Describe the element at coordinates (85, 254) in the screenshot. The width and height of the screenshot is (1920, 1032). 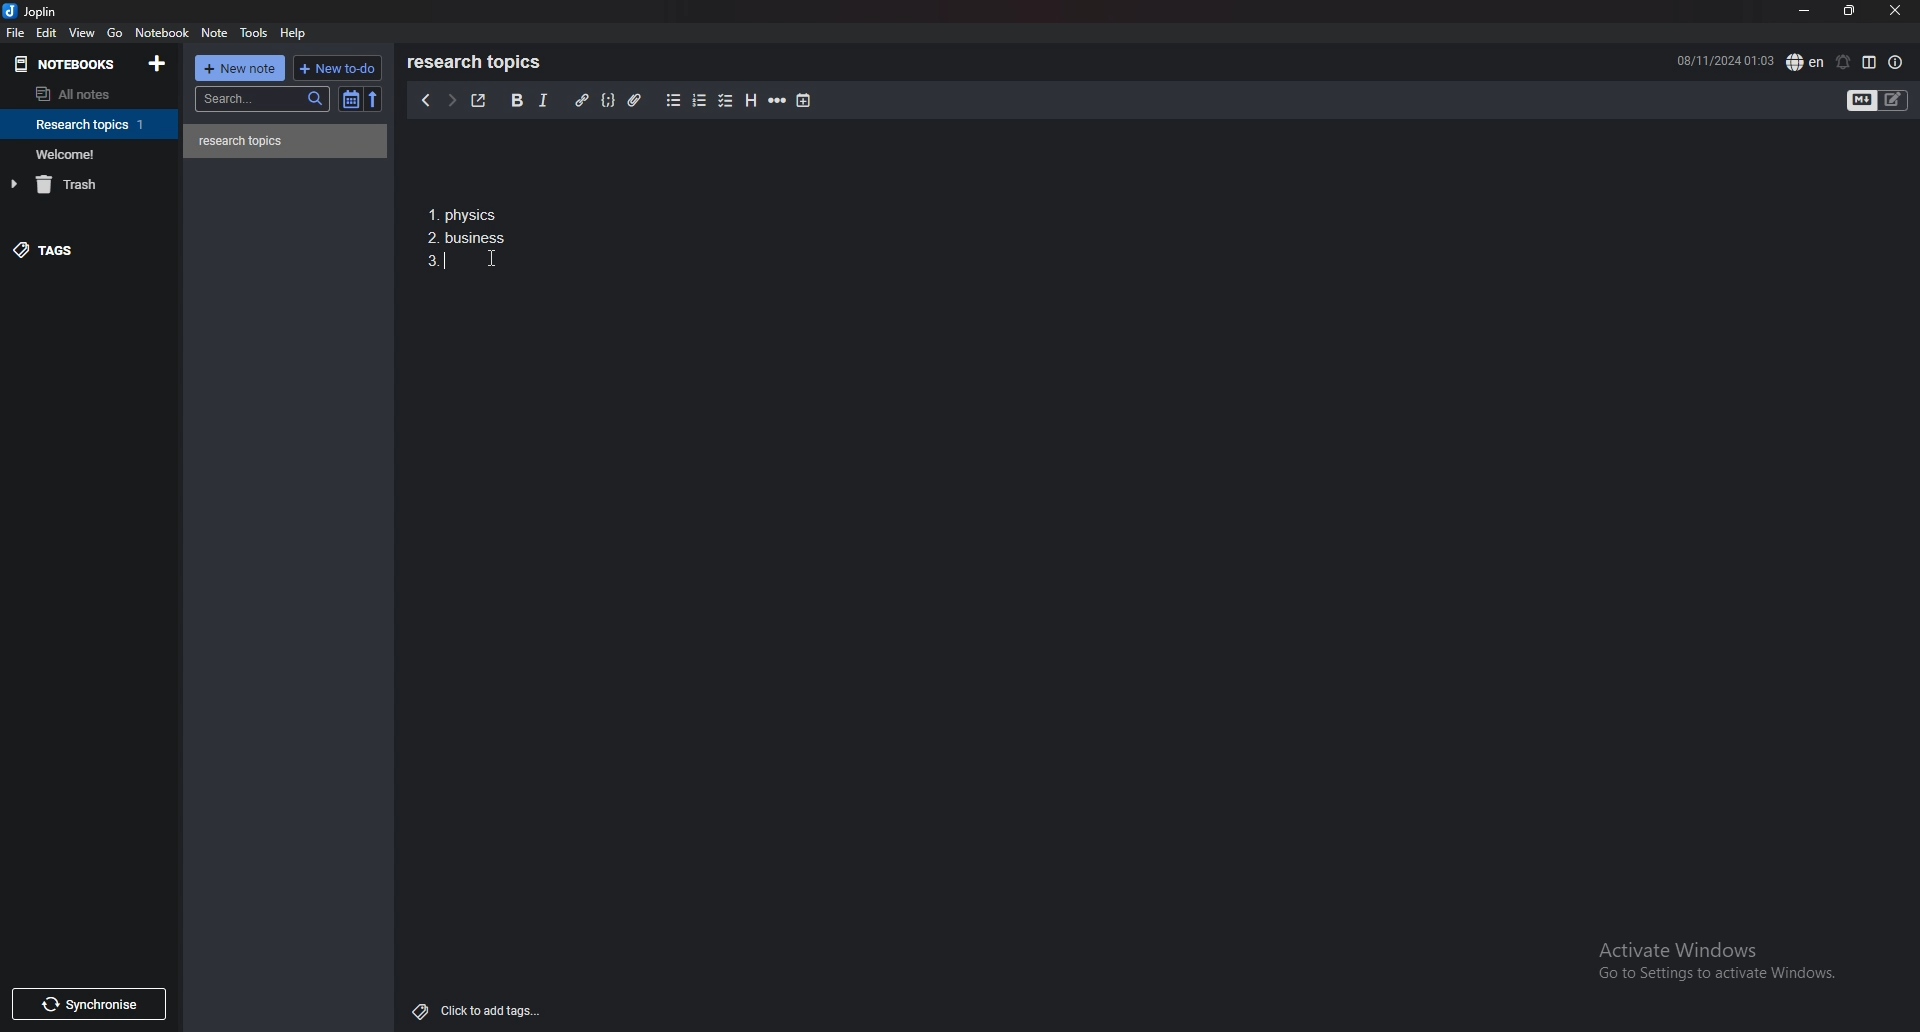
I see `tags` at that location.